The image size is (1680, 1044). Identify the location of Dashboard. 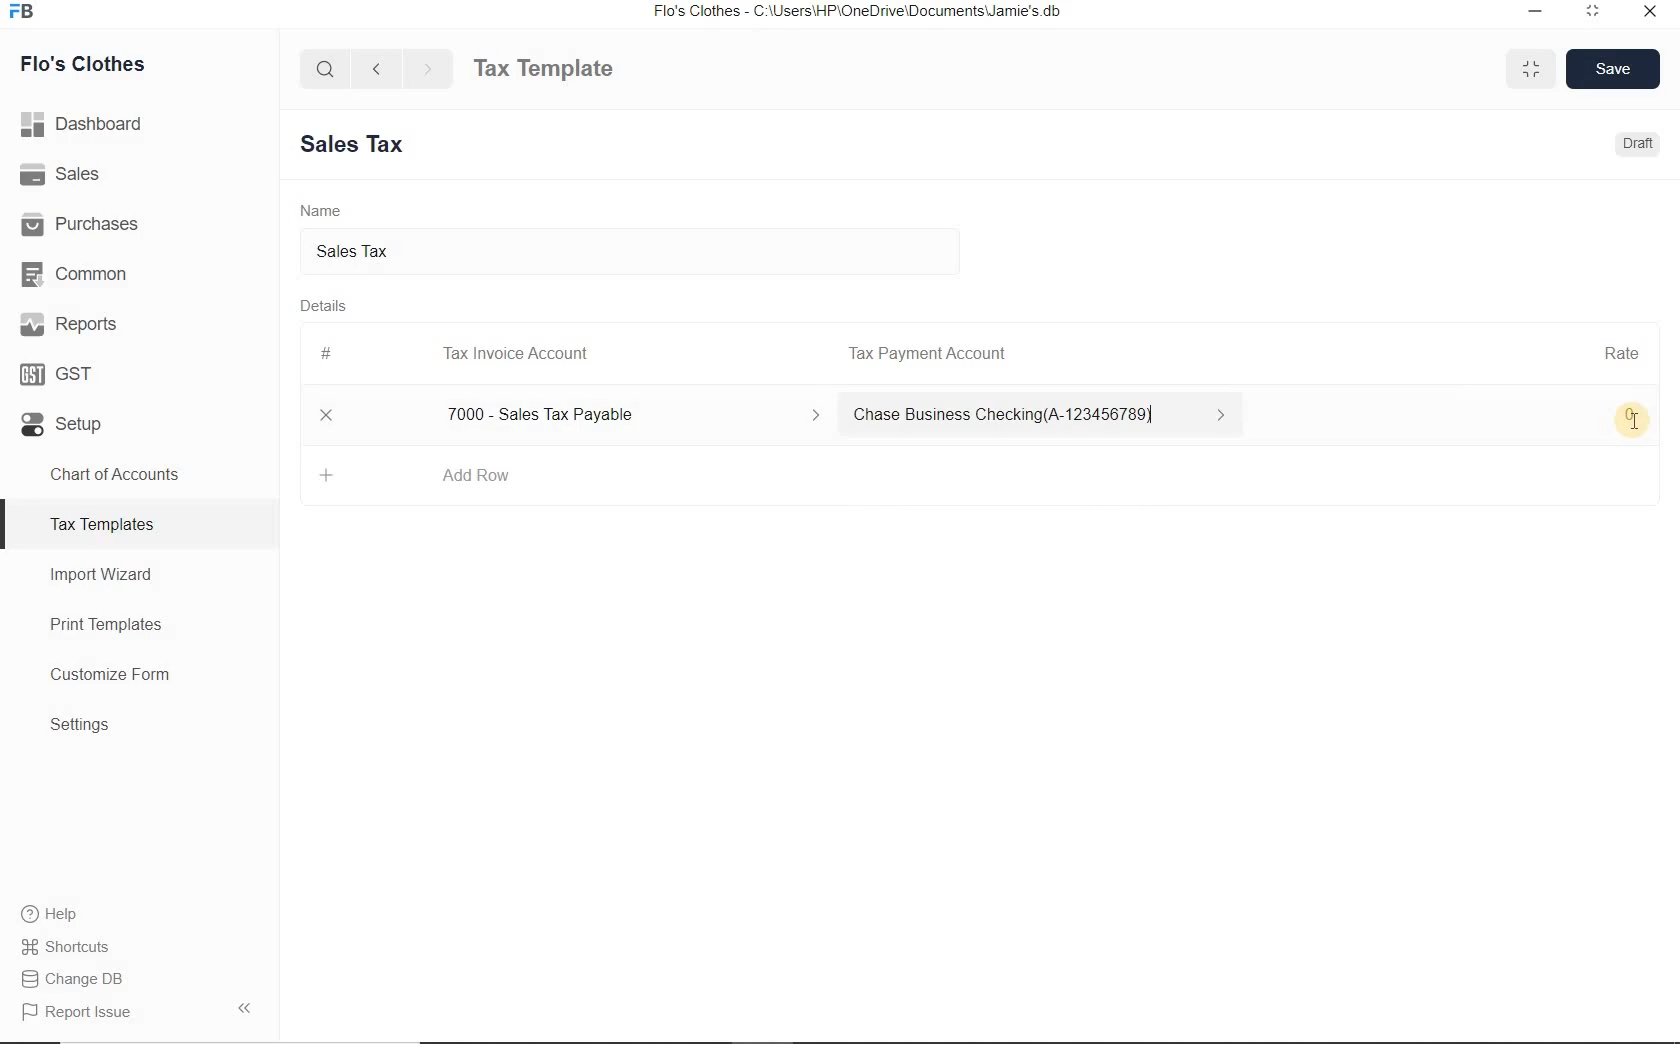
(140, 124).